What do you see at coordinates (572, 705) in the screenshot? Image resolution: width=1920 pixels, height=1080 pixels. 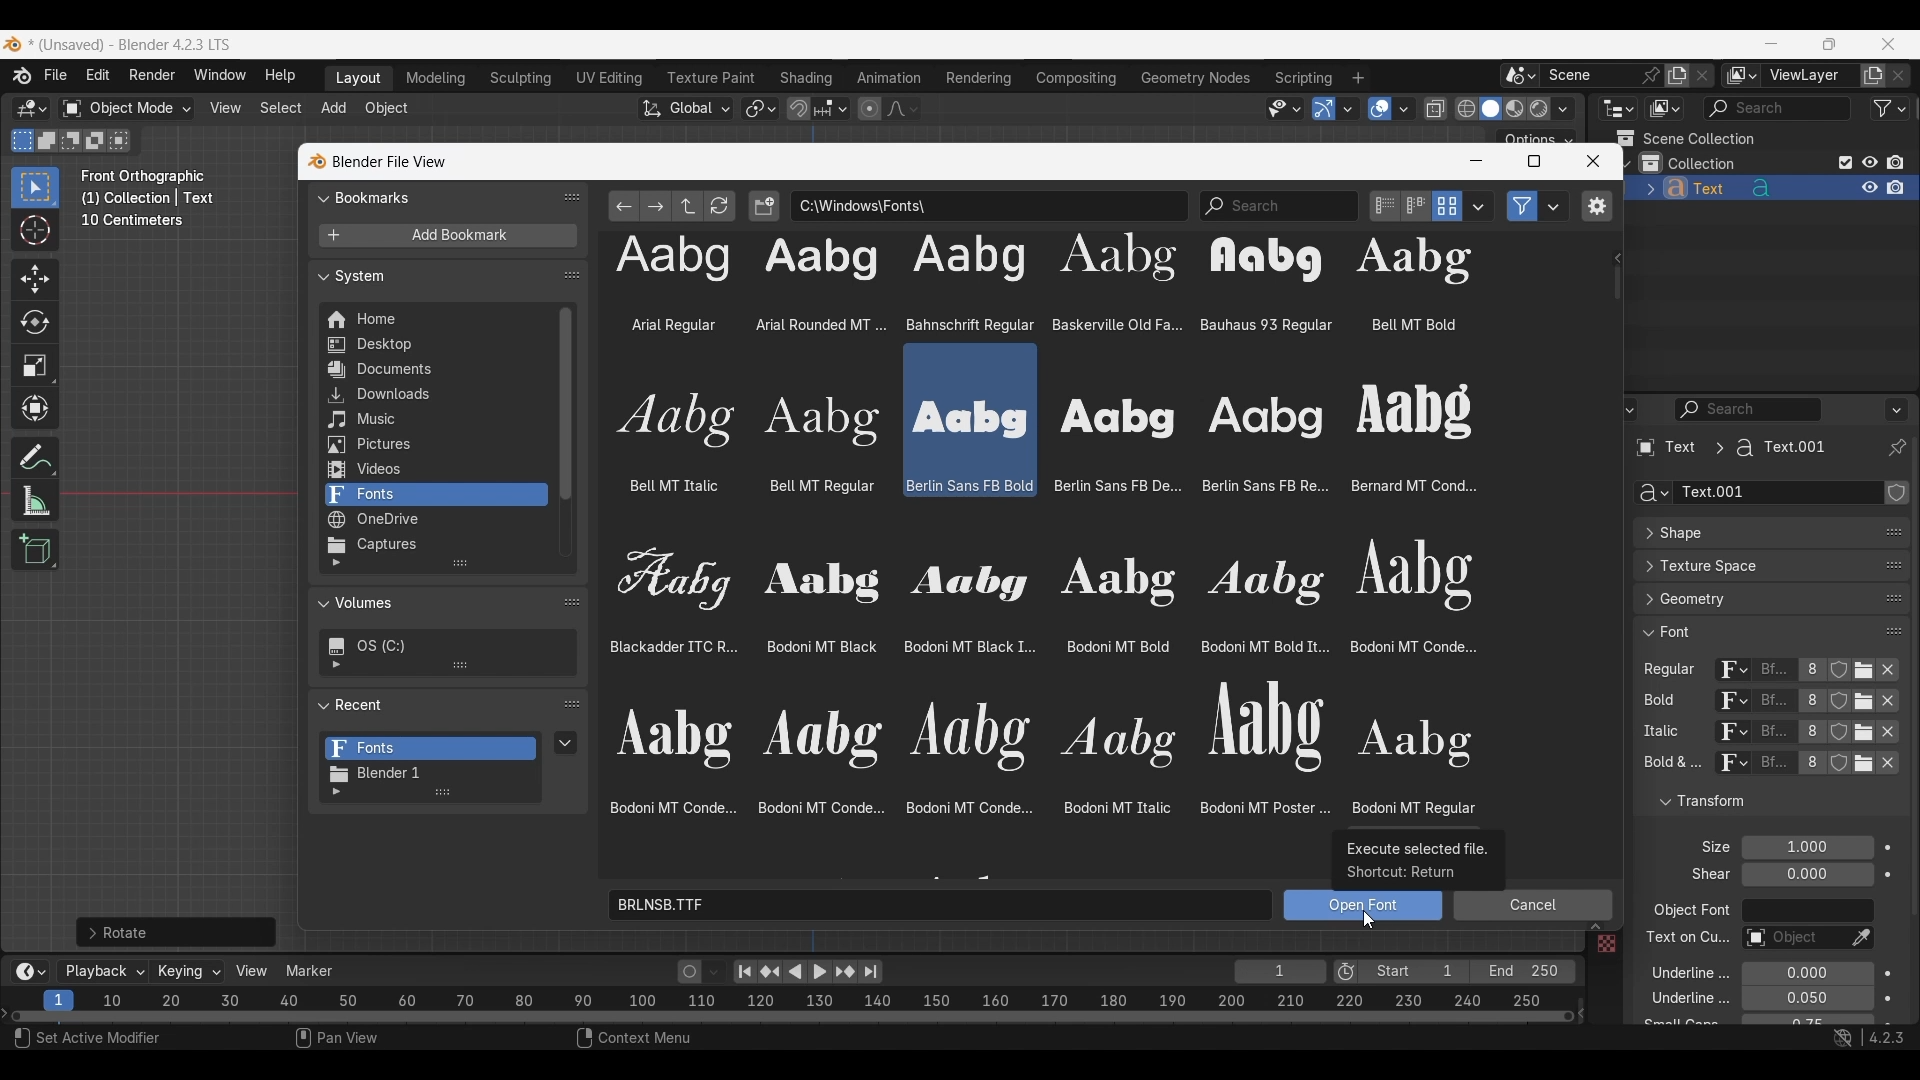 I see `Change order in list` at bounding box center [572, 705].